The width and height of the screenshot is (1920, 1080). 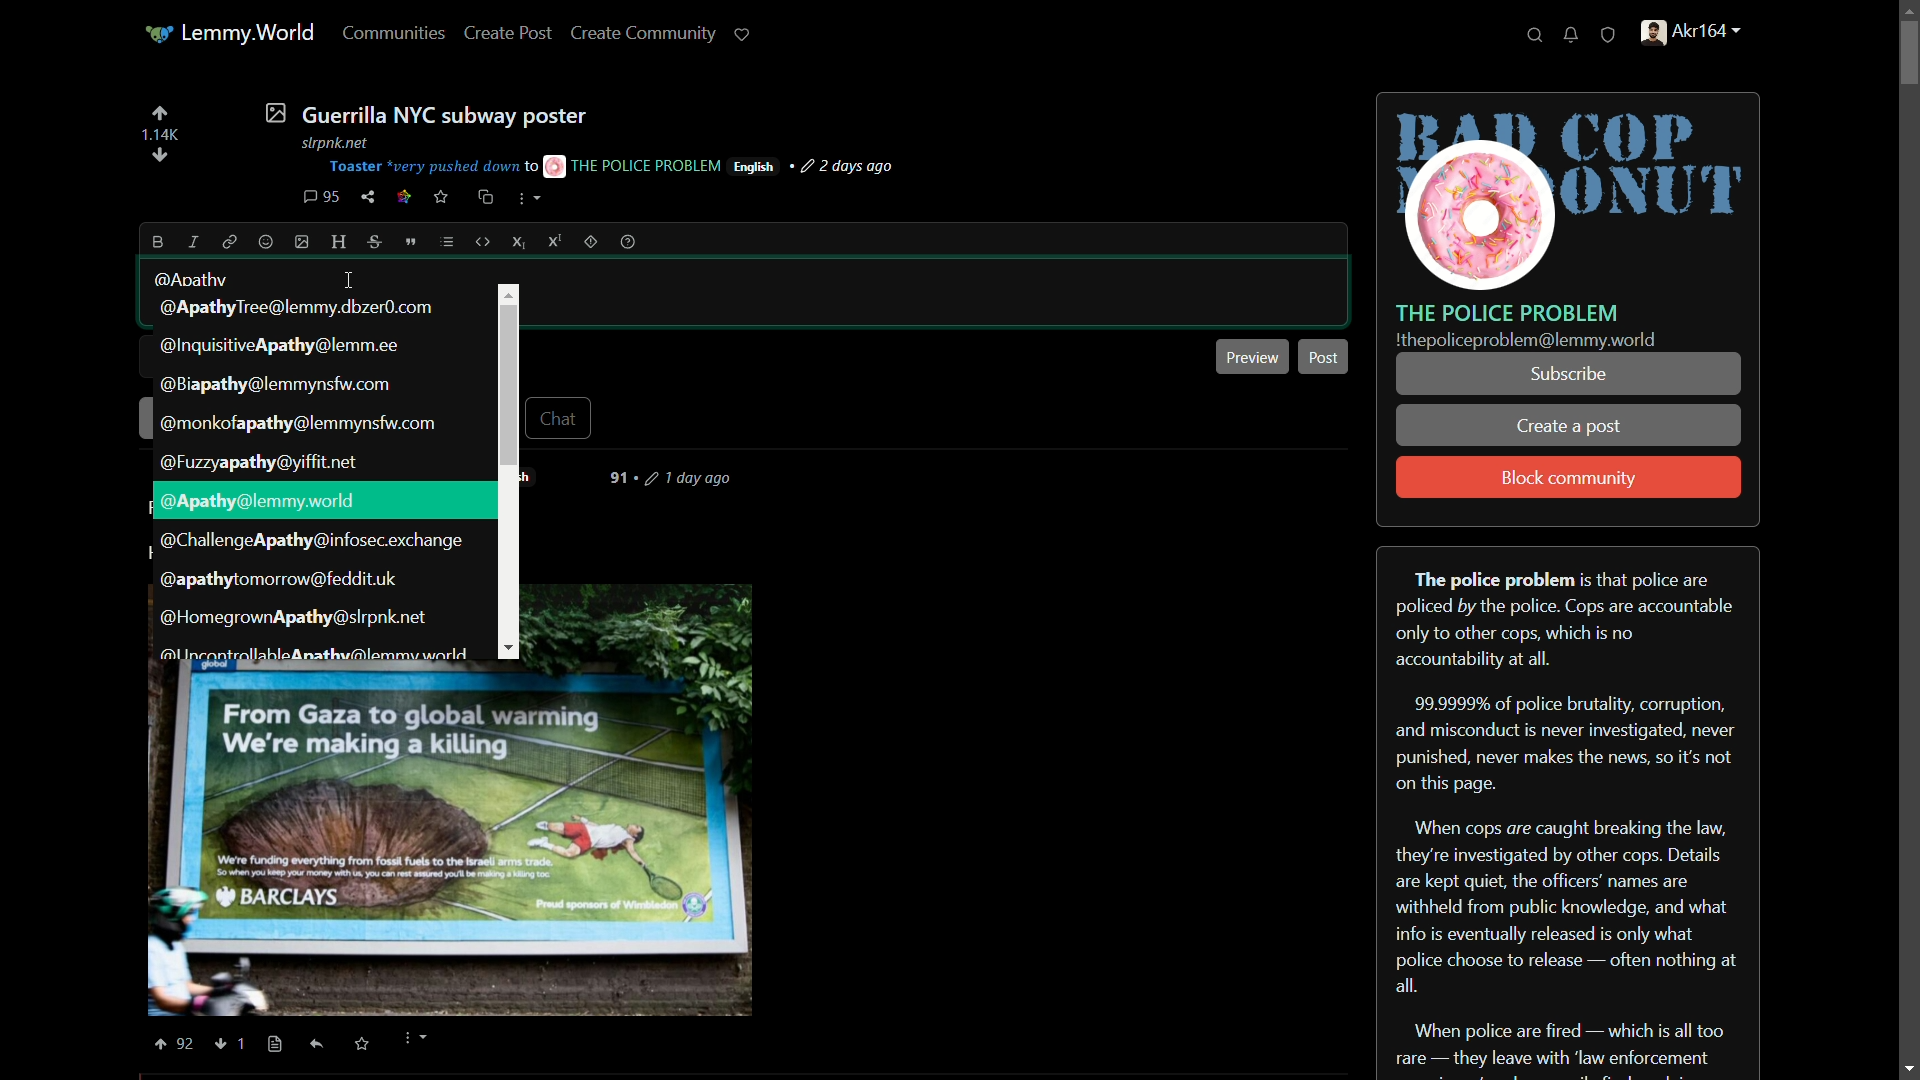 I want to click on cross-post, so click(x=484, y=197).